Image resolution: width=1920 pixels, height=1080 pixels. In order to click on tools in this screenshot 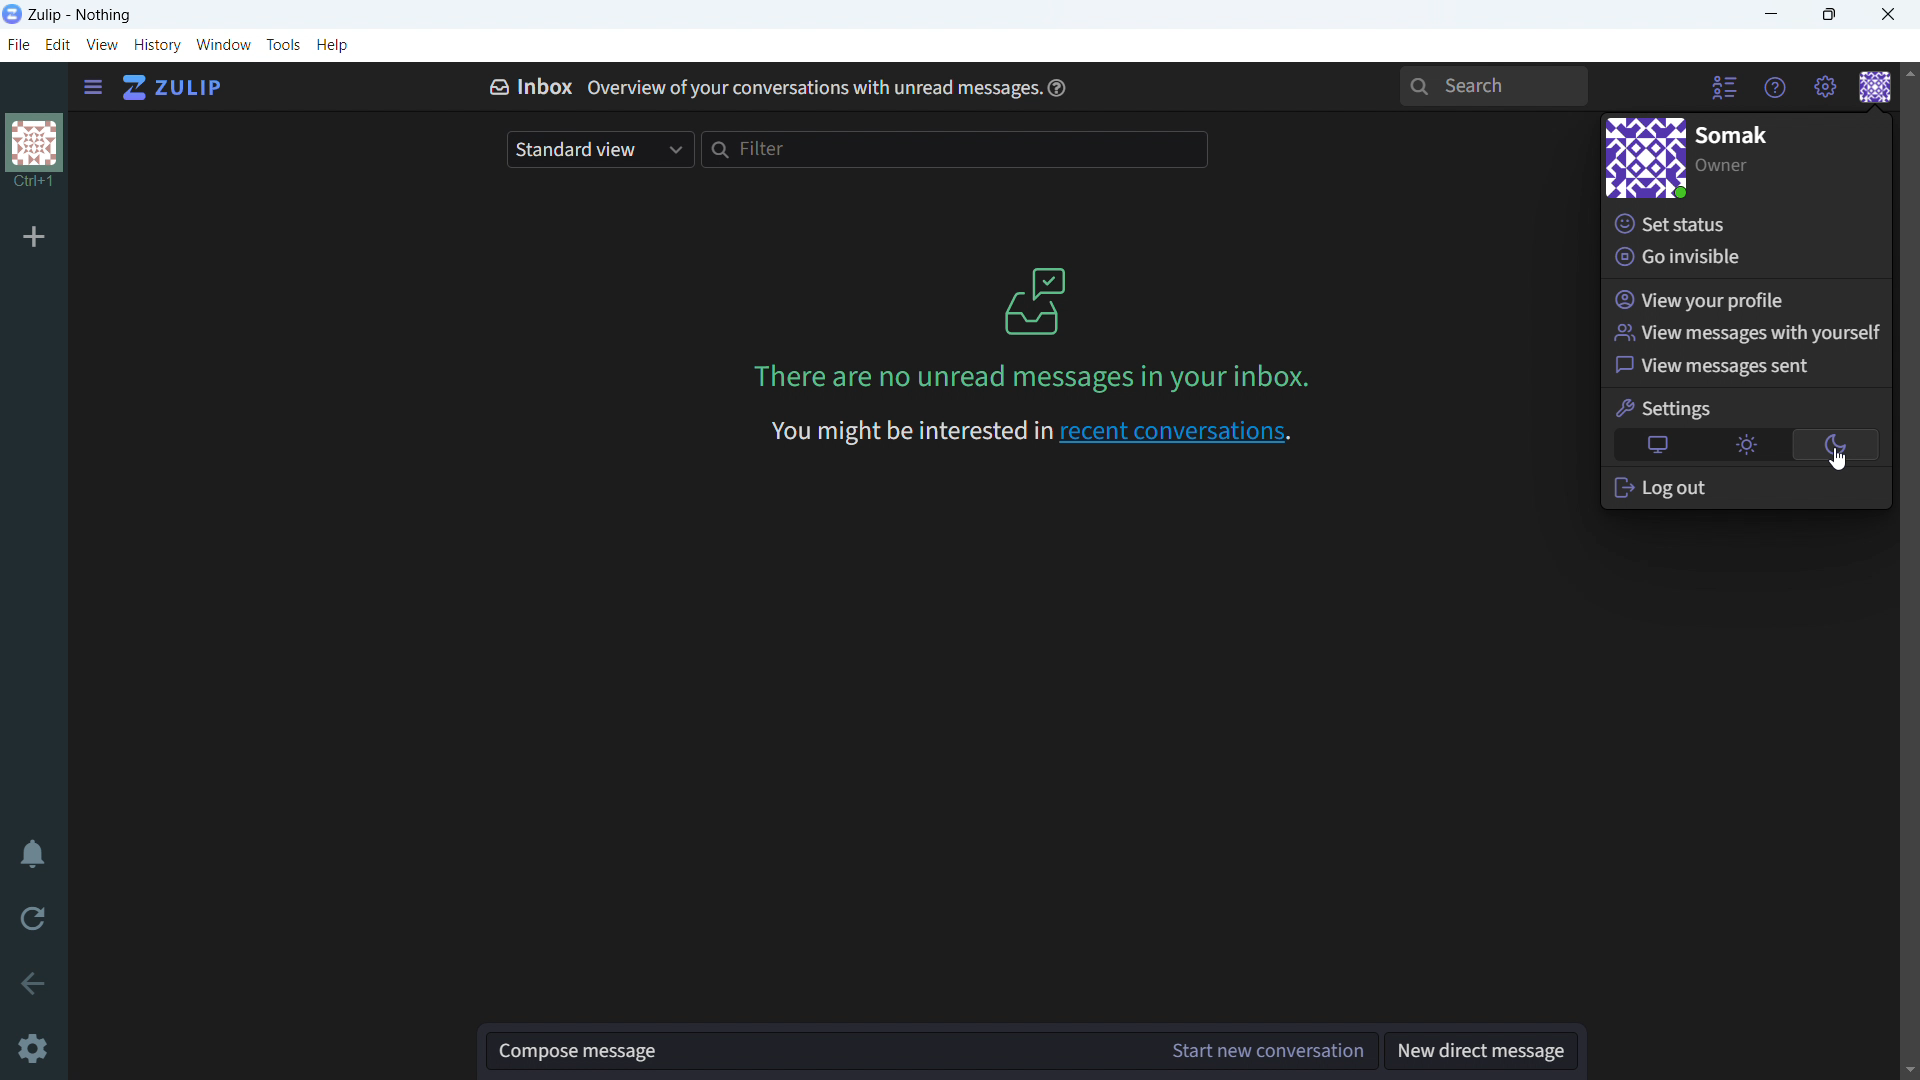, I will do `click(284, 46)`.